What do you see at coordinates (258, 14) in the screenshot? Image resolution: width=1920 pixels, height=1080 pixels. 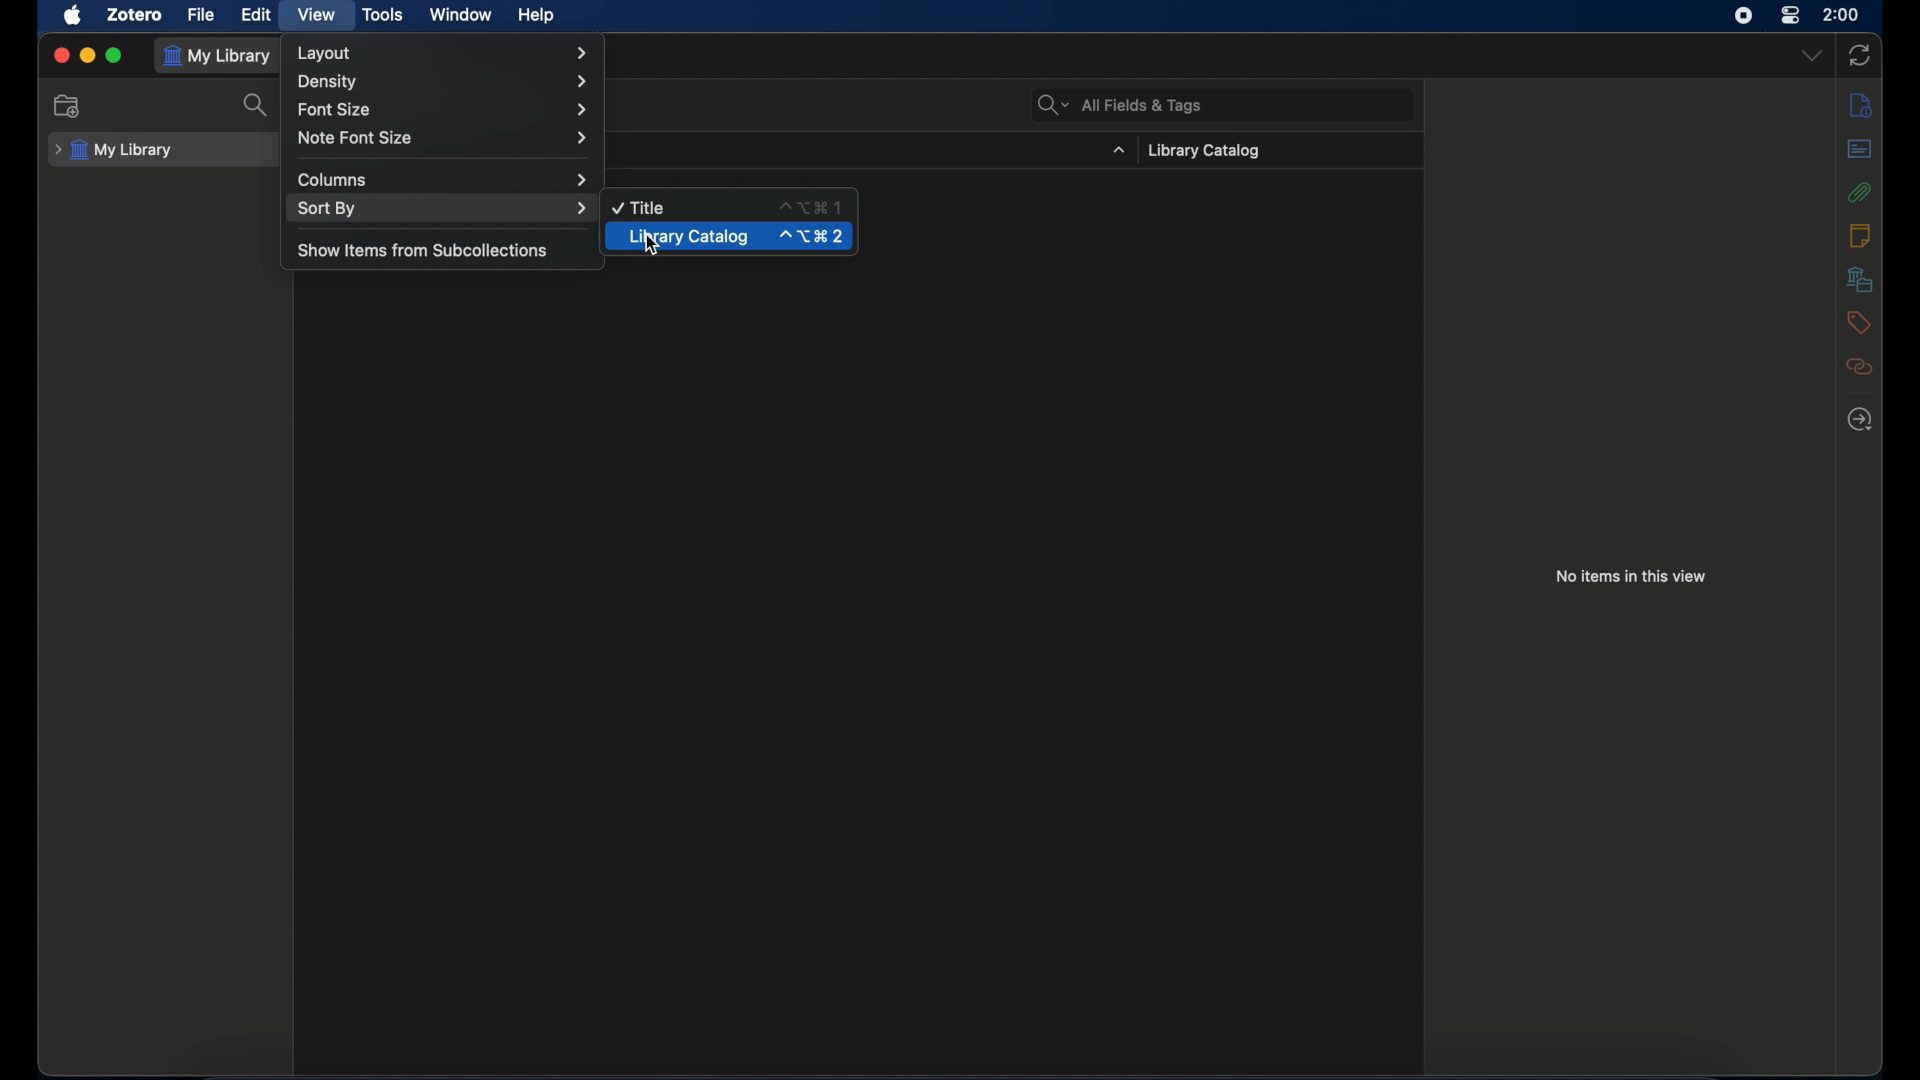 I see `edit` at bounding box center [258, 14].